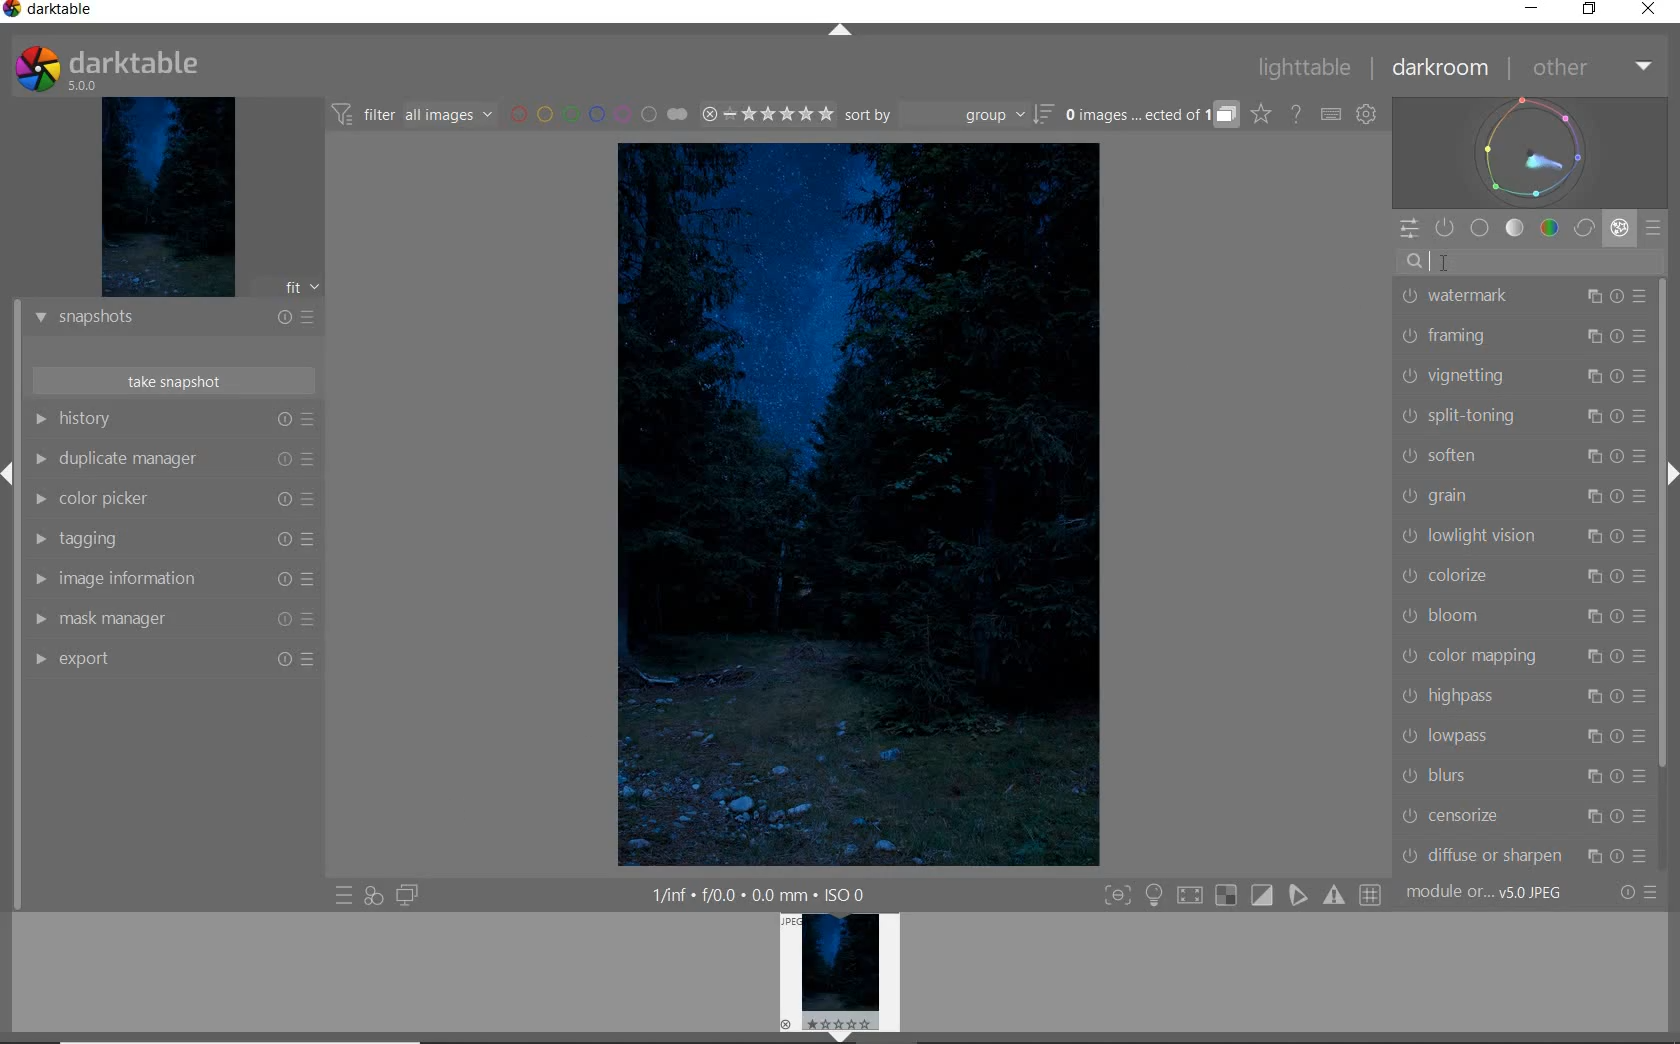 The height and width of the screenshot is (1044, 1680). Describe the element at coordinates (171, 620) in the screenshot. I see `MASK MANAGER` at that location.